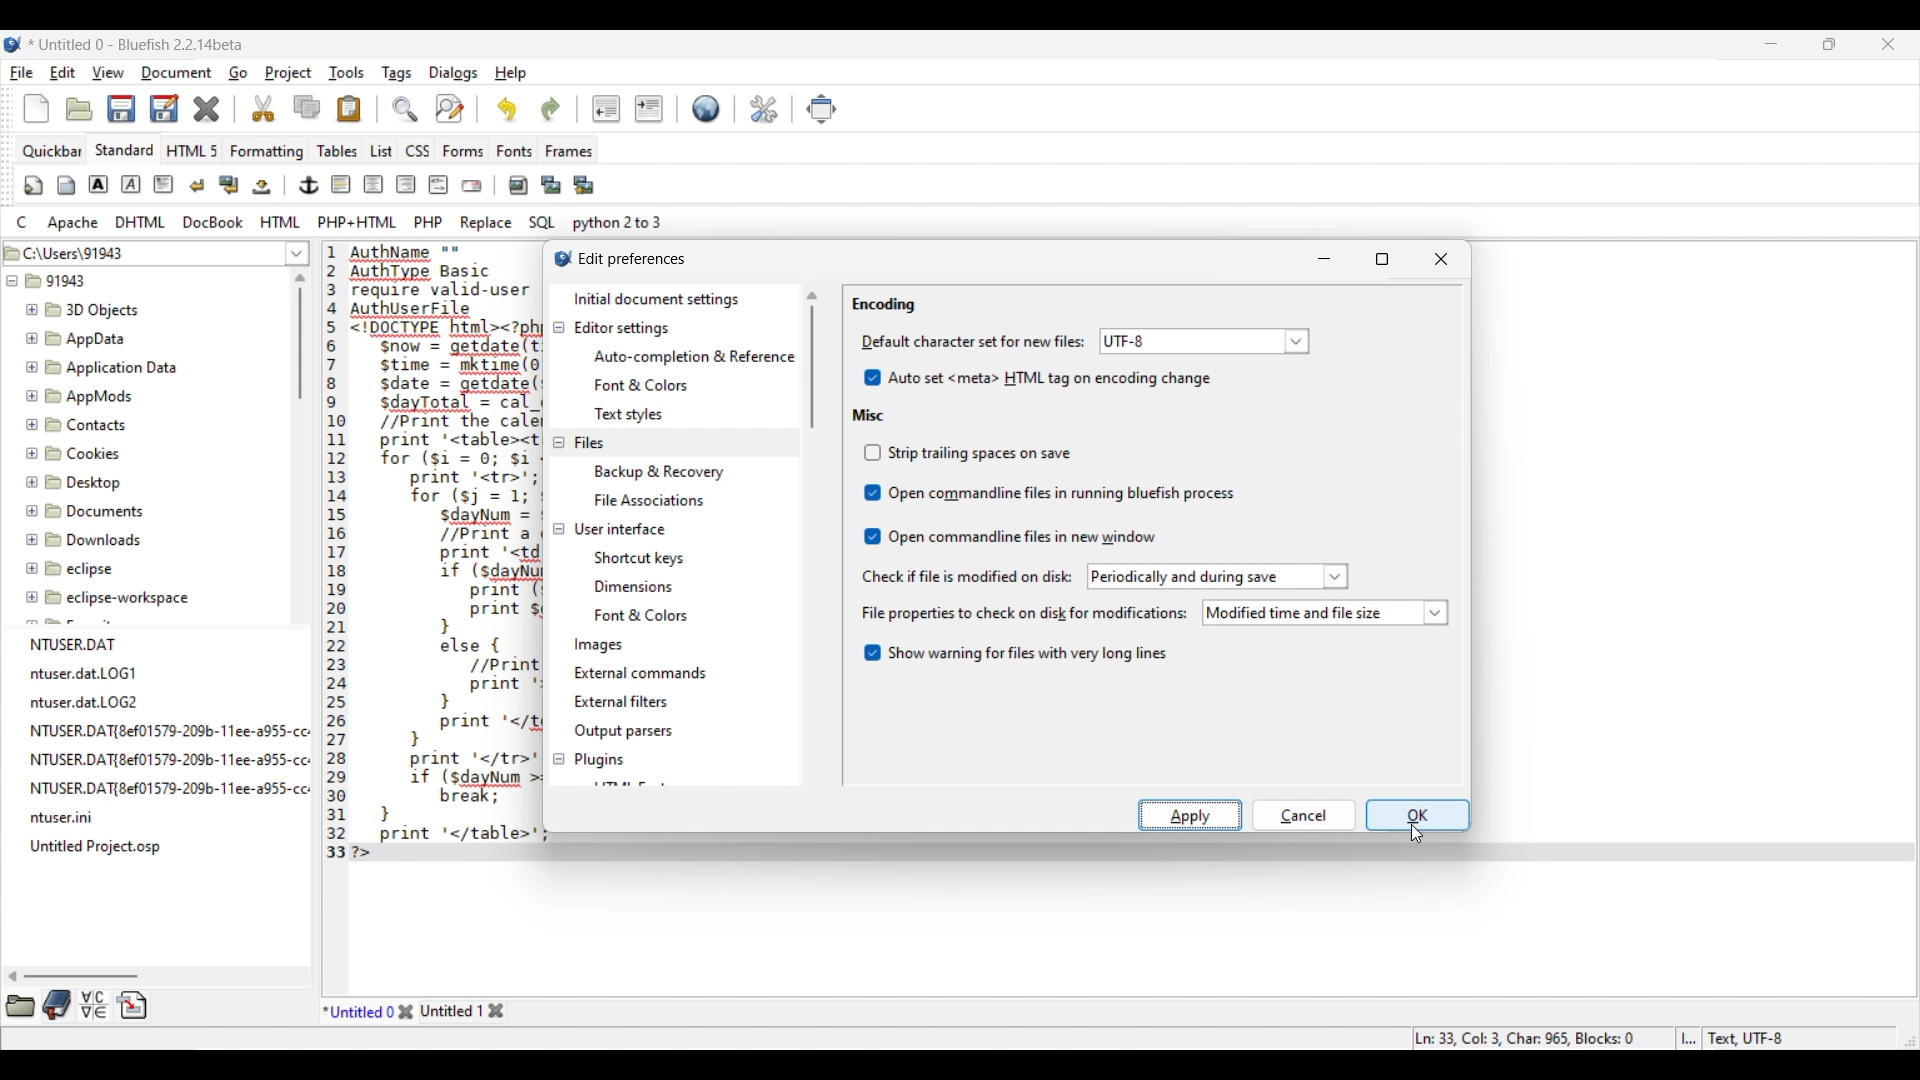 The height and width of the screenshot is (1080, 1920). What do you see at coordinates (812, 360) in the screenshot?
I see `Vertical slide bar` at bounding box center [812, 360].